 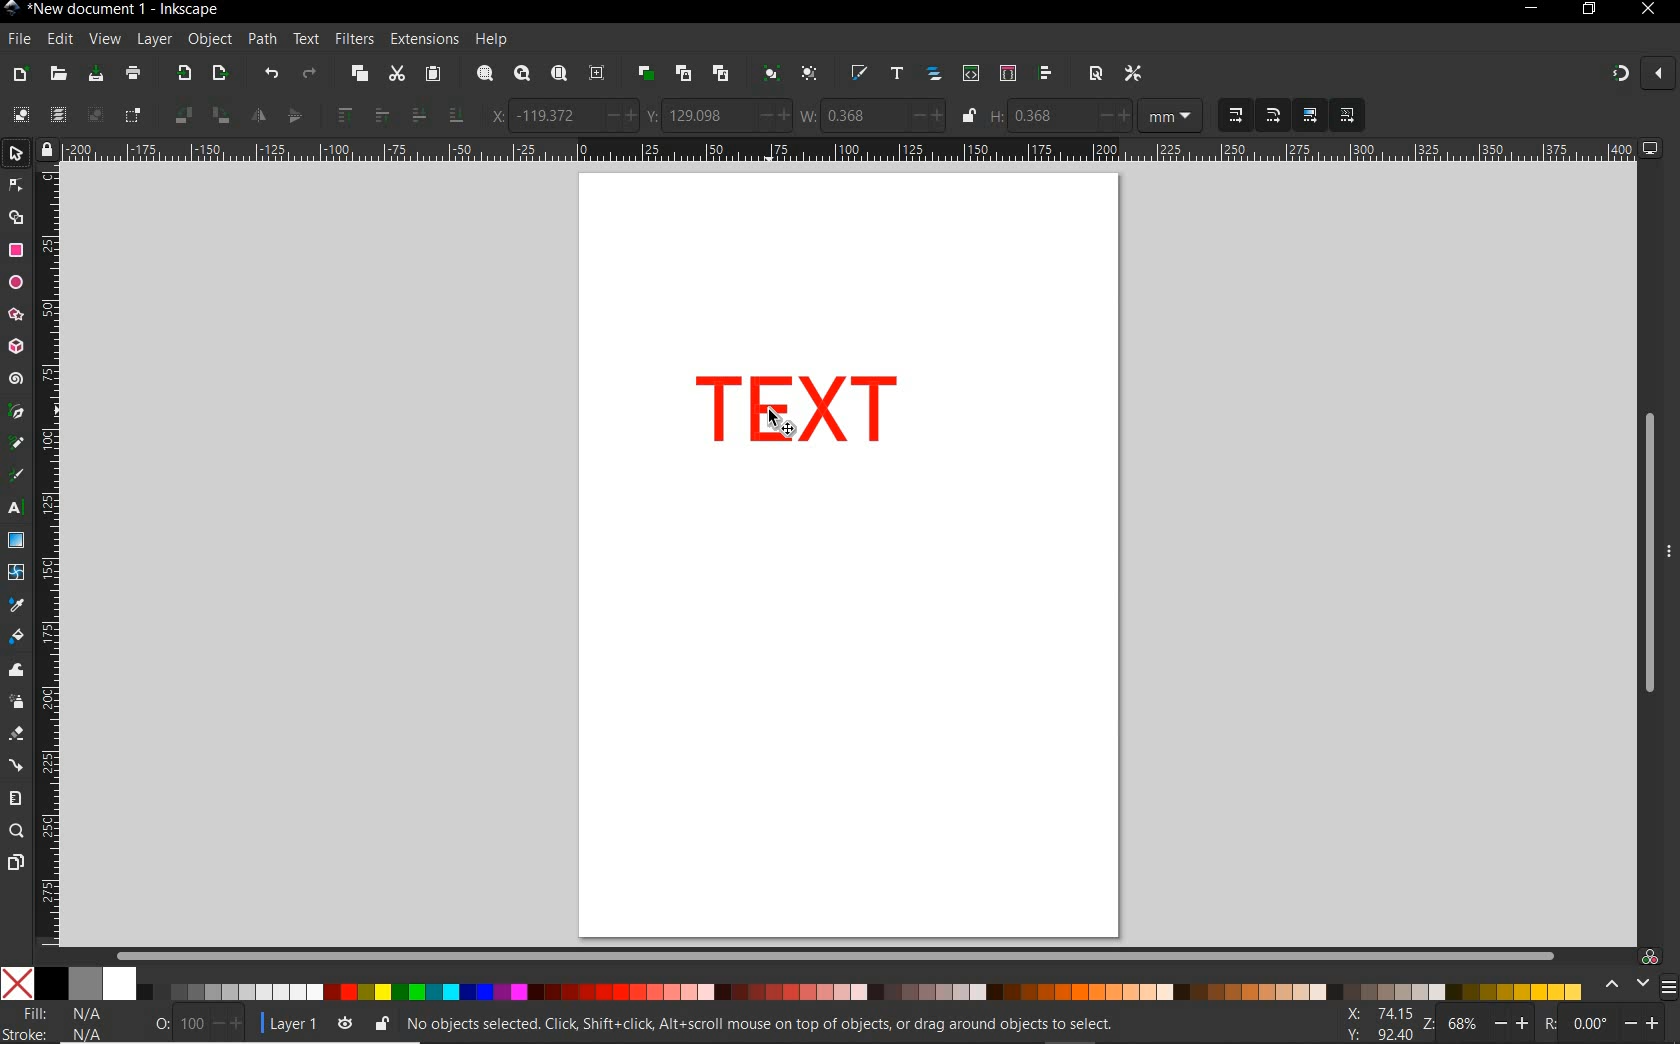 What do you see at coordinates (1641, 73) in the screenshot?
I see `ENABLE SNAPPING TOOL` at bounding box center [1641, 73].